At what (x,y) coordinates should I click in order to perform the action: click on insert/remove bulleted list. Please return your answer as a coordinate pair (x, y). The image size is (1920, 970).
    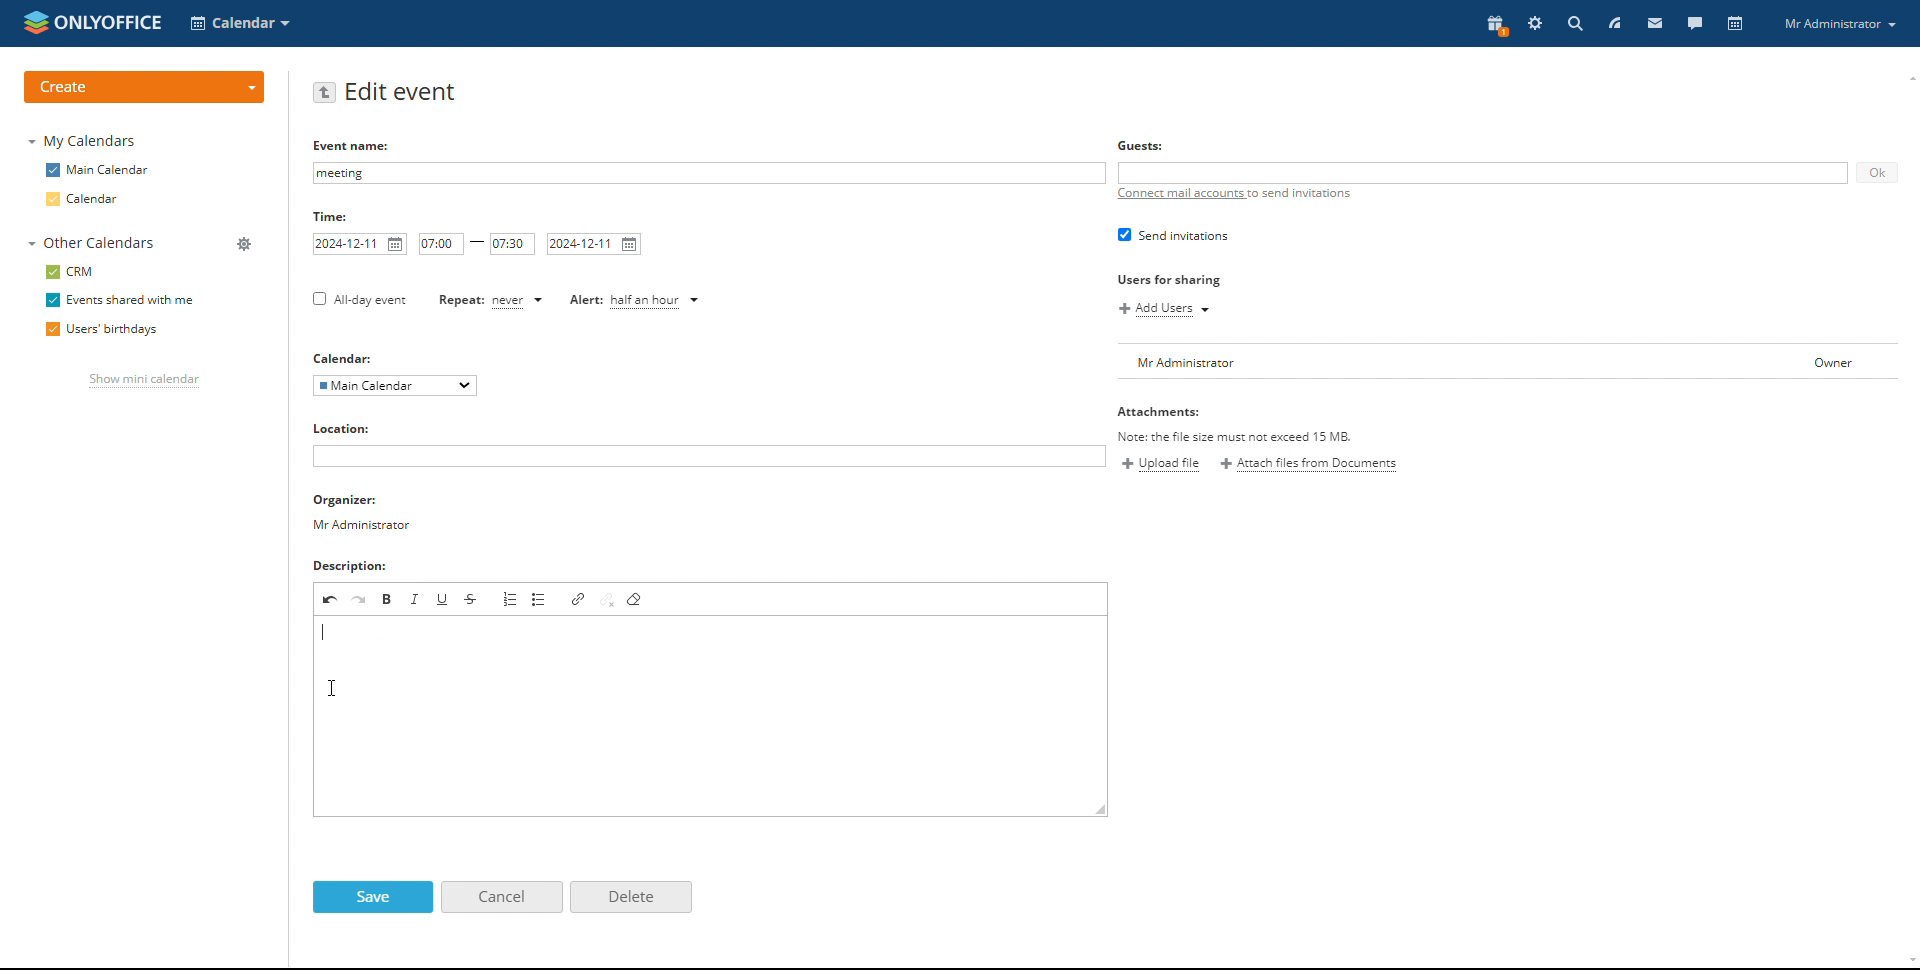
    Looking at the image, I should click on (541, 600).